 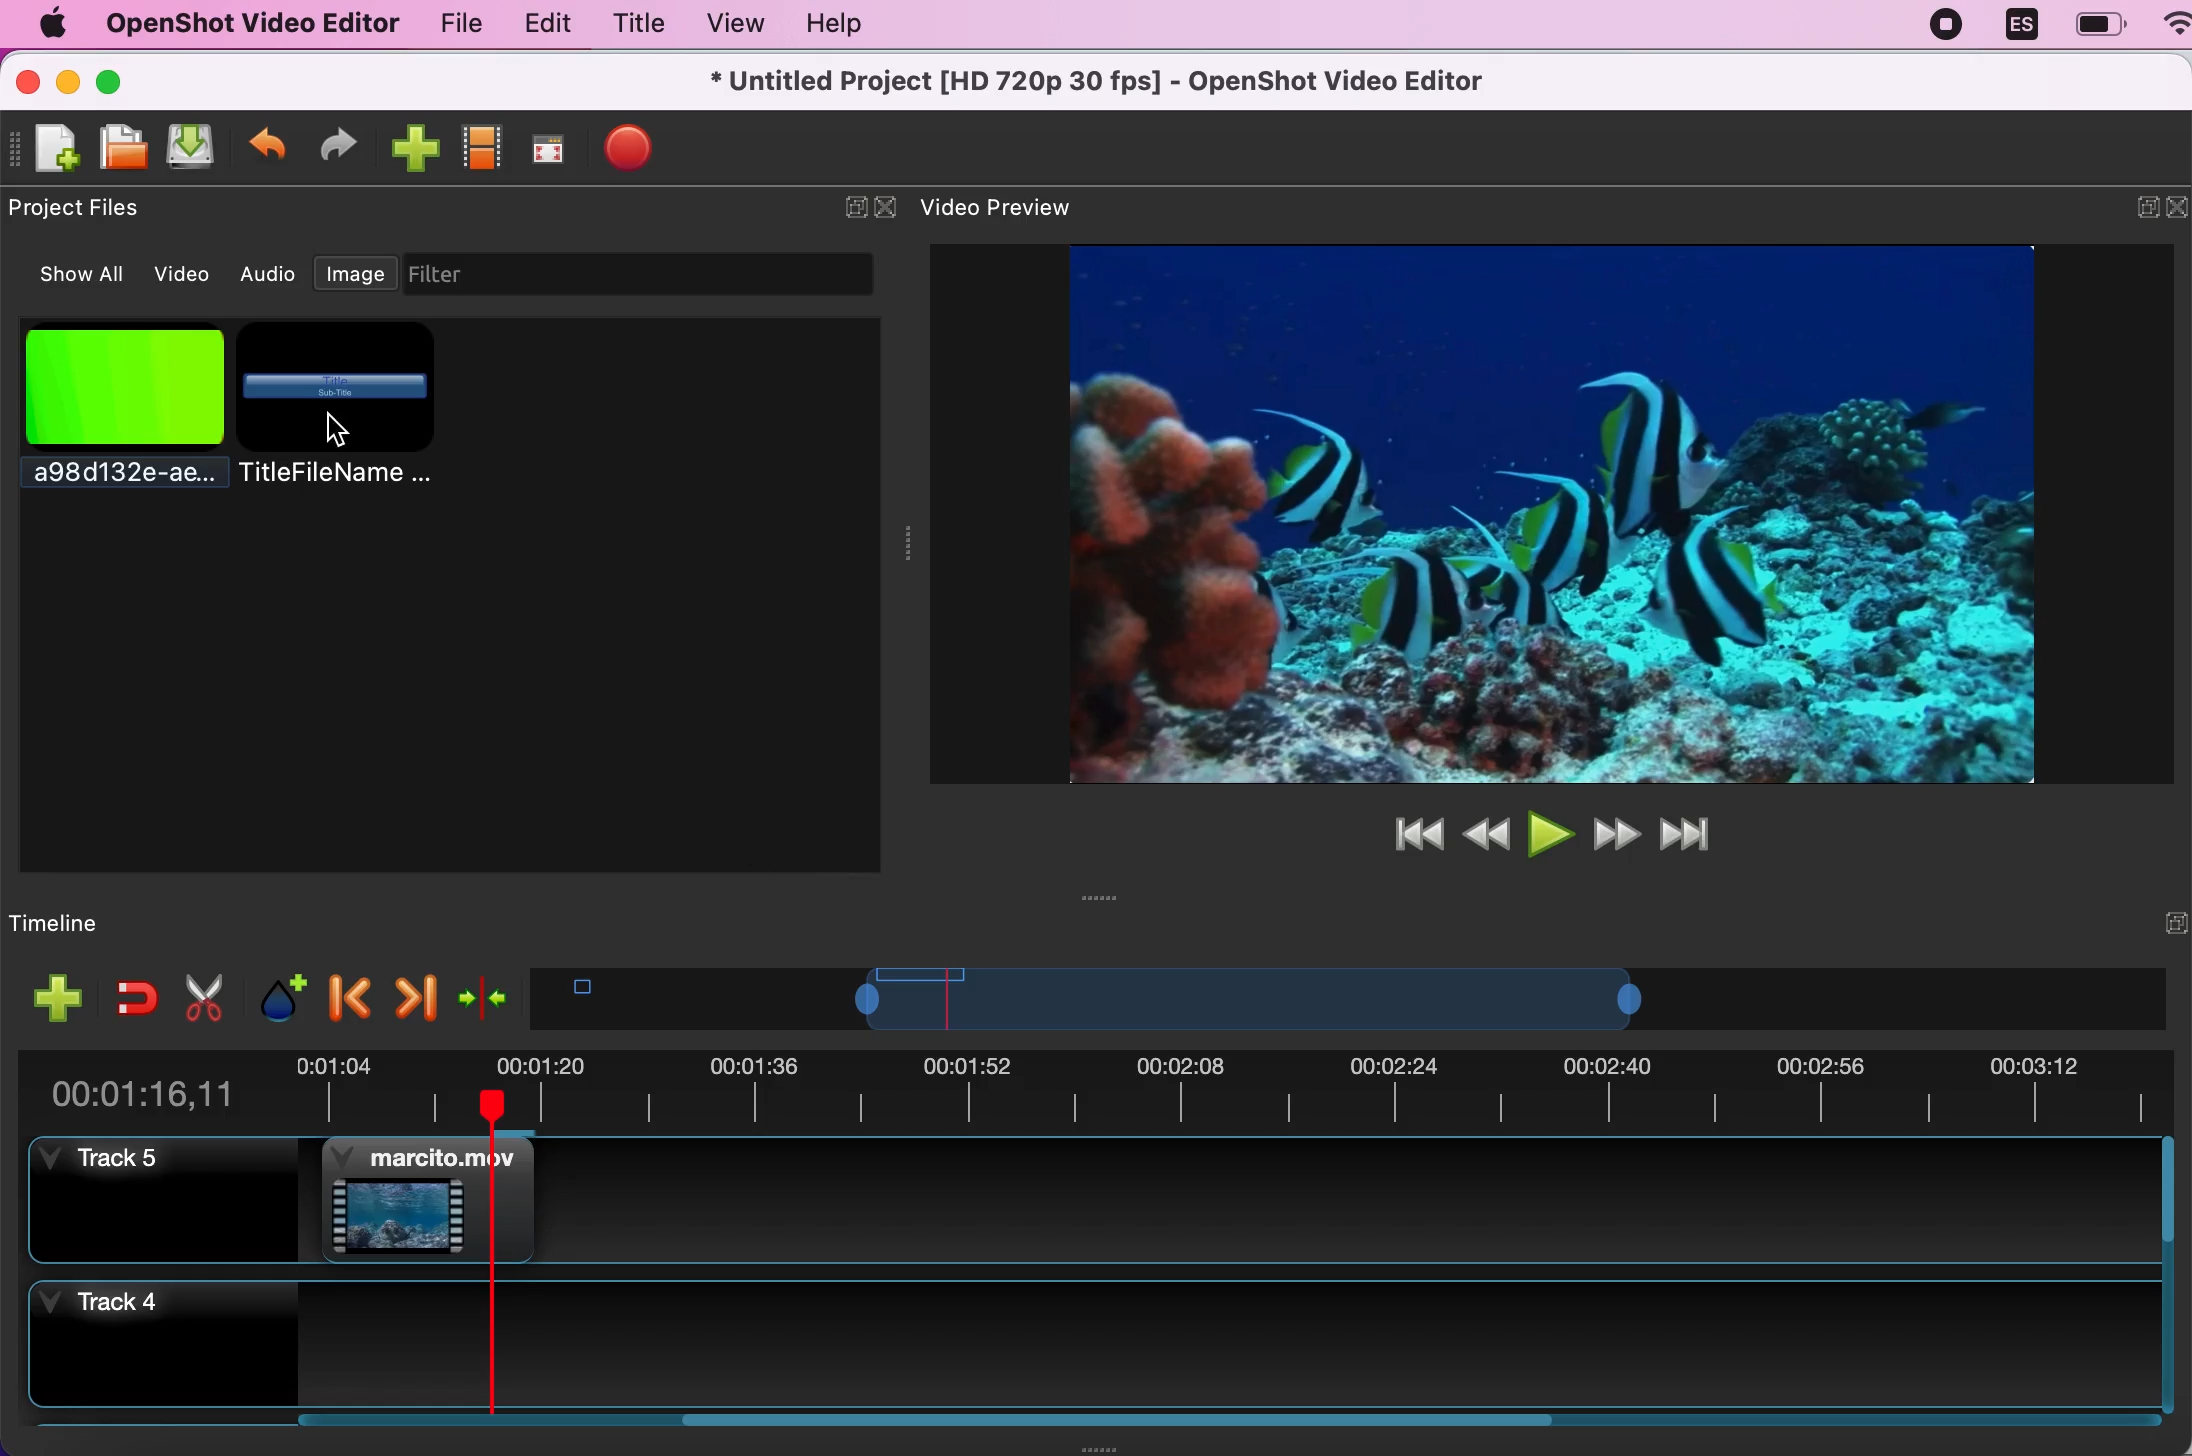 What do you see at coordinates (356, 278) in the screenshot?
I see `image` at bounding box center [356, 278].